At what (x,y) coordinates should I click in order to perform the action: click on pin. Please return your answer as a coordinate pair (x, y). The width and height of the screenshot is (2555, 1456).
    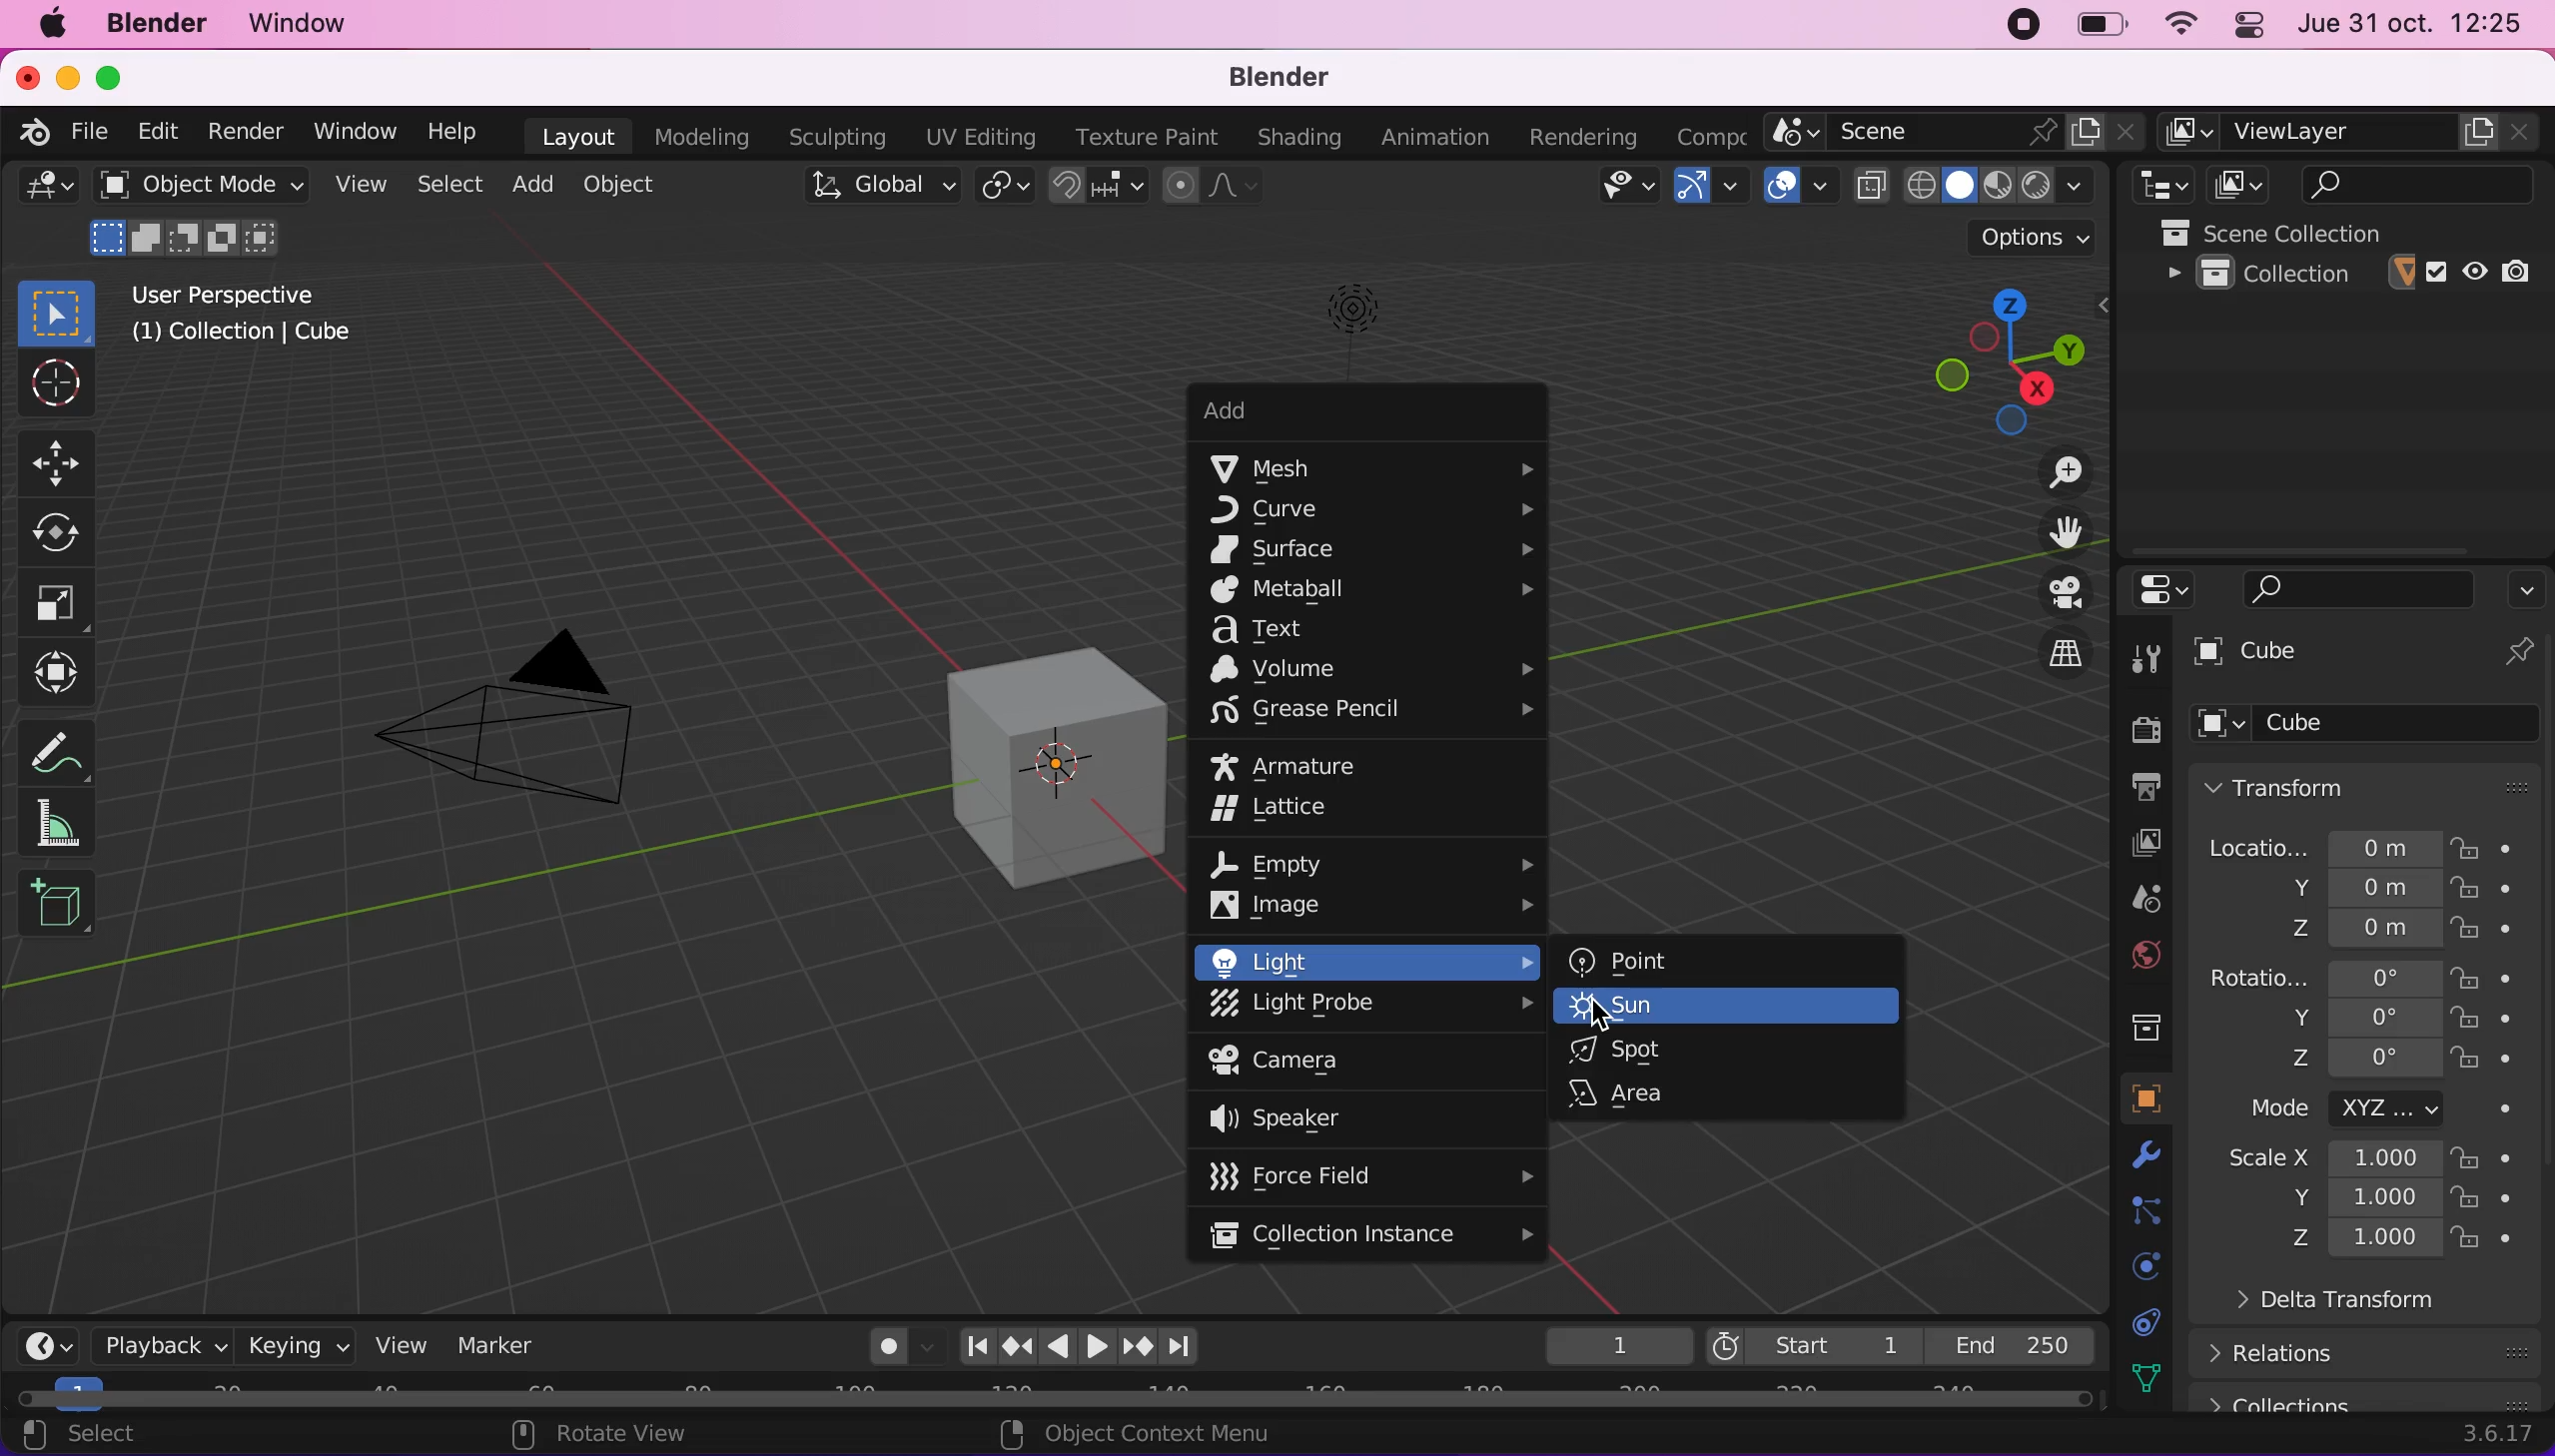
    Looking at the image, I should click on (2518, 654).